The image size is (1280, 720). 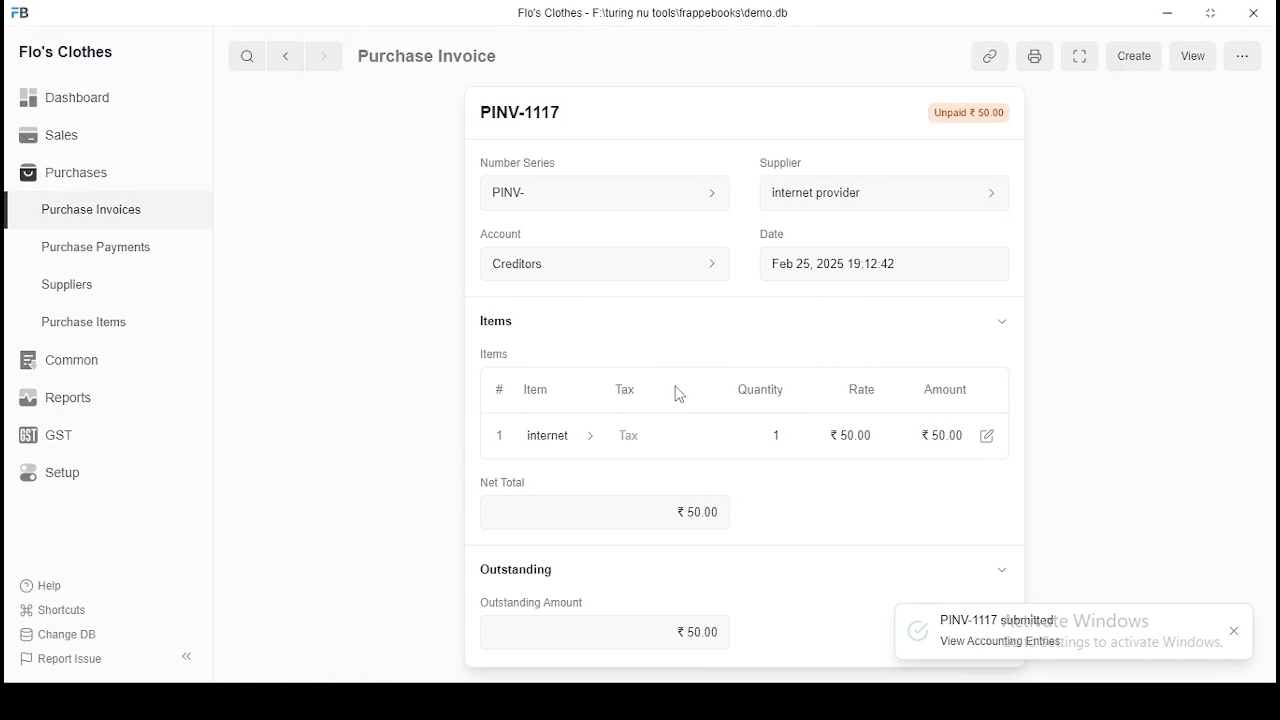 What do you see at coordinates (1080, 58) in the screenshot?
I see `toggle between form and fullscreen` at bounding box center [1080, 58].